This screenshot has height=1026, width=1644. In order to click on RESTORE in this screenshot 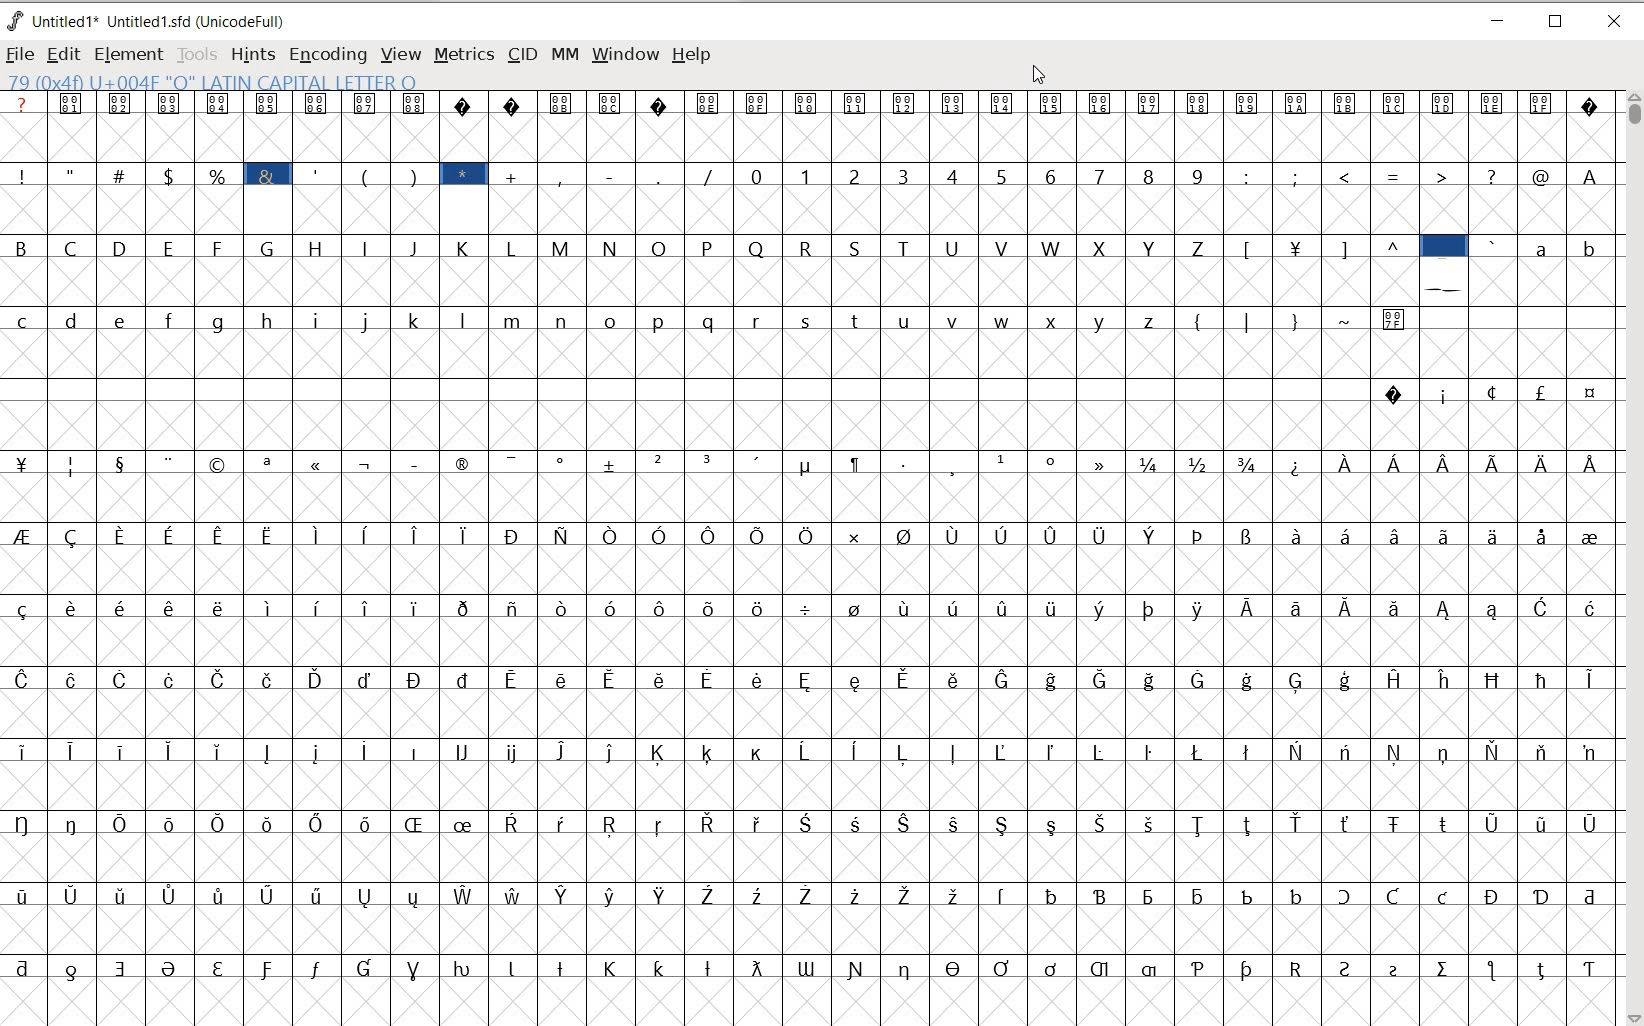, I will do `click(1558, 23)`.